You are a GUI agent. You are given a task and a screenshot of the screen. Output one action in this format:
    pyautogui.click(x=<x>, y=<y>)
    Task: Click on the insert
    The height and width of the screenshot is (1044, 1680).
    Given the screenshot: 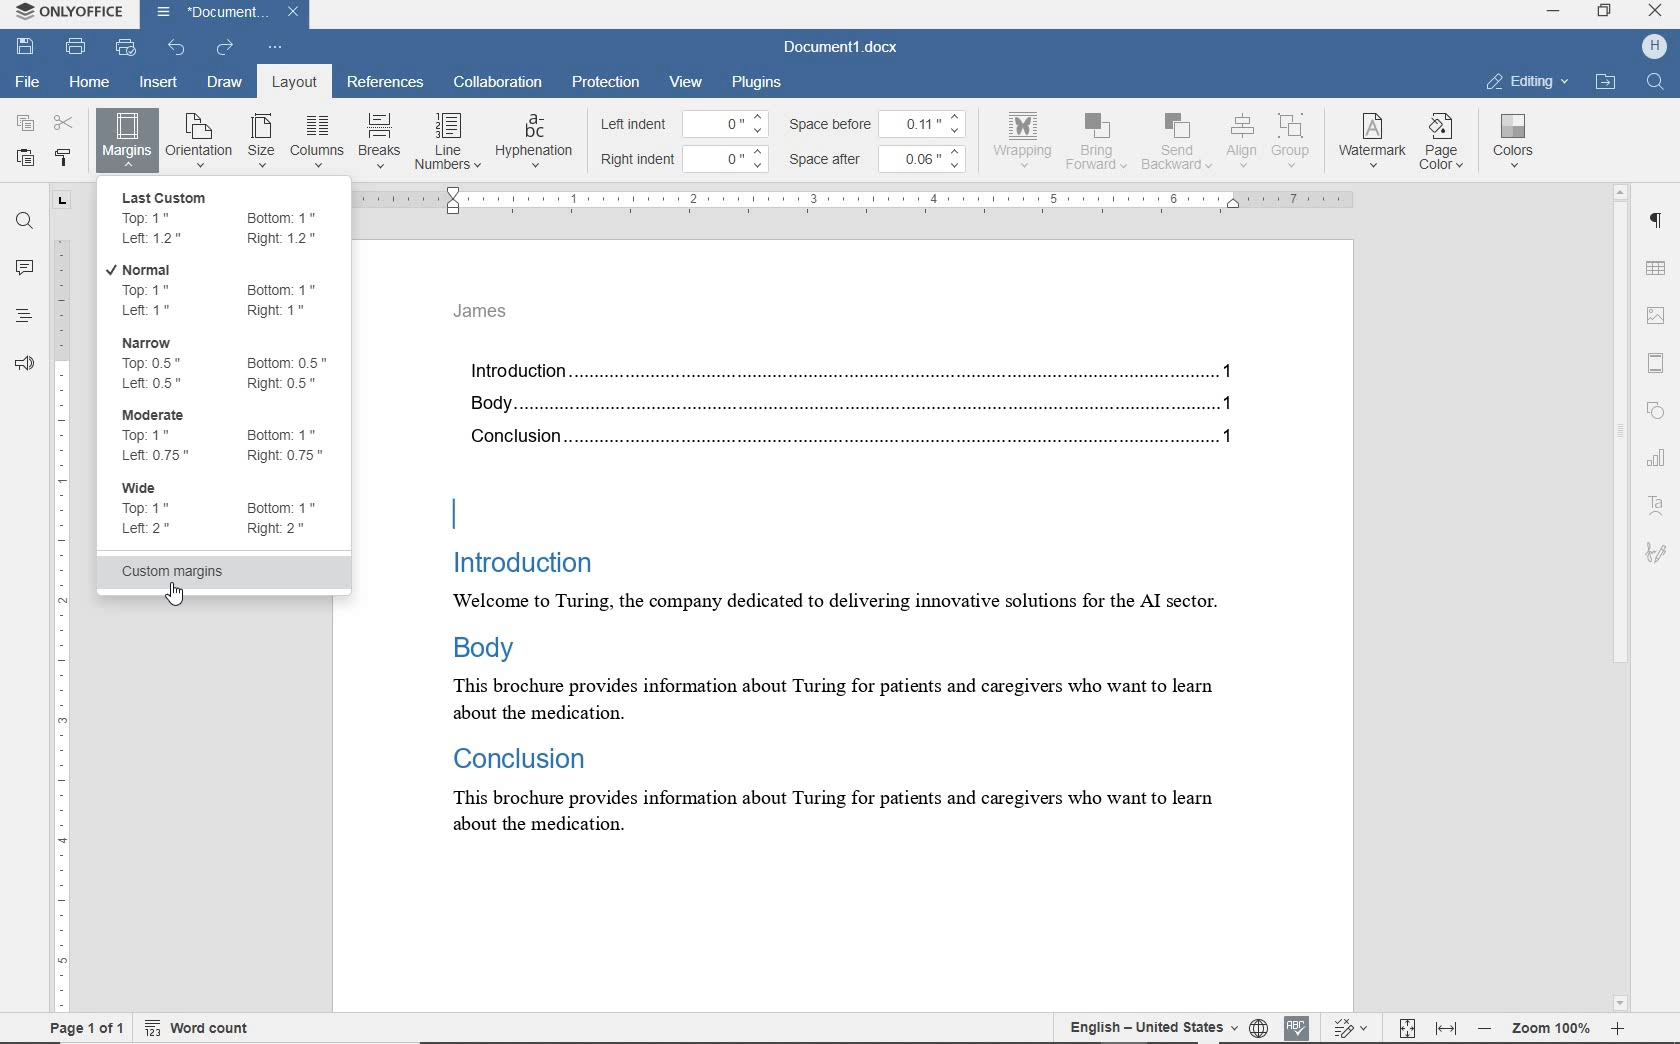 What is the action you would take?
    pyautogui.click(x=161, y=83)
    